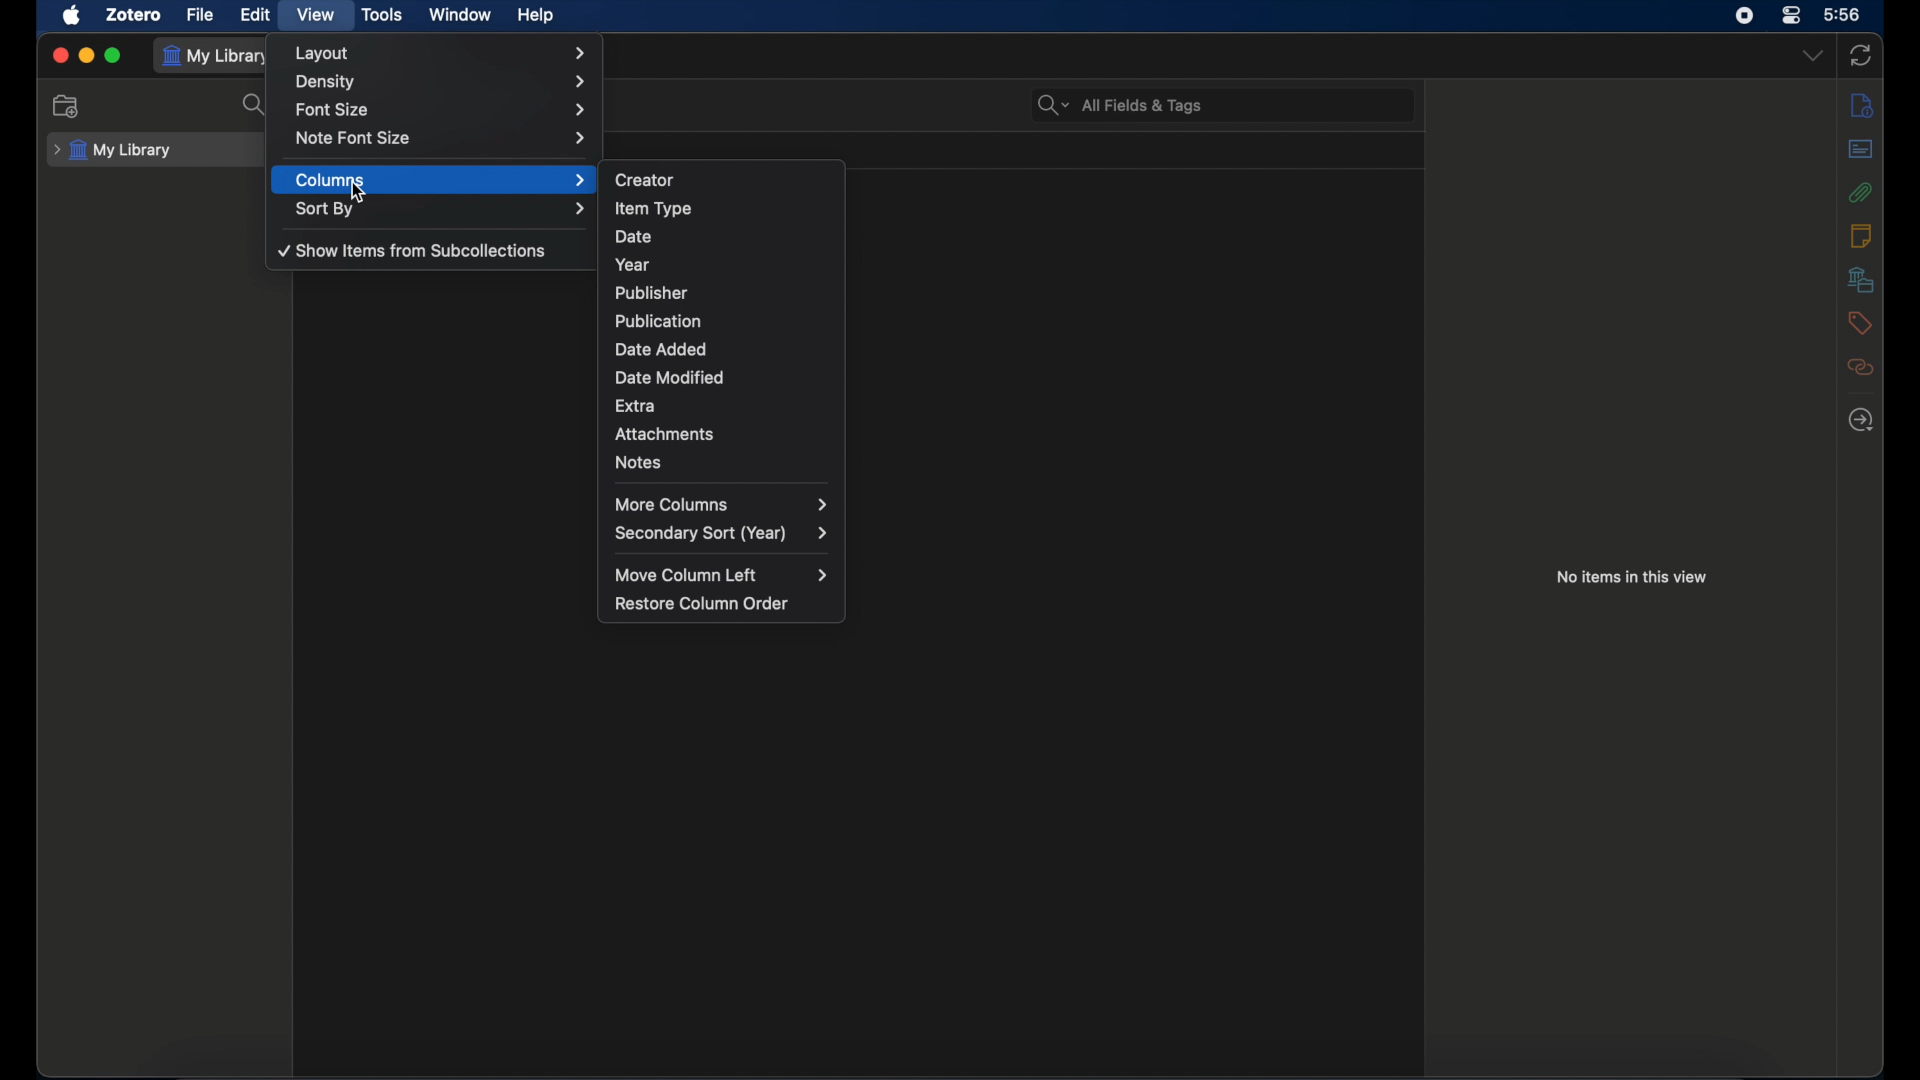  What do you see at coordinates (721, 534) in the screenshot?
I see `secondary sort` at bounding box center [721, 534].